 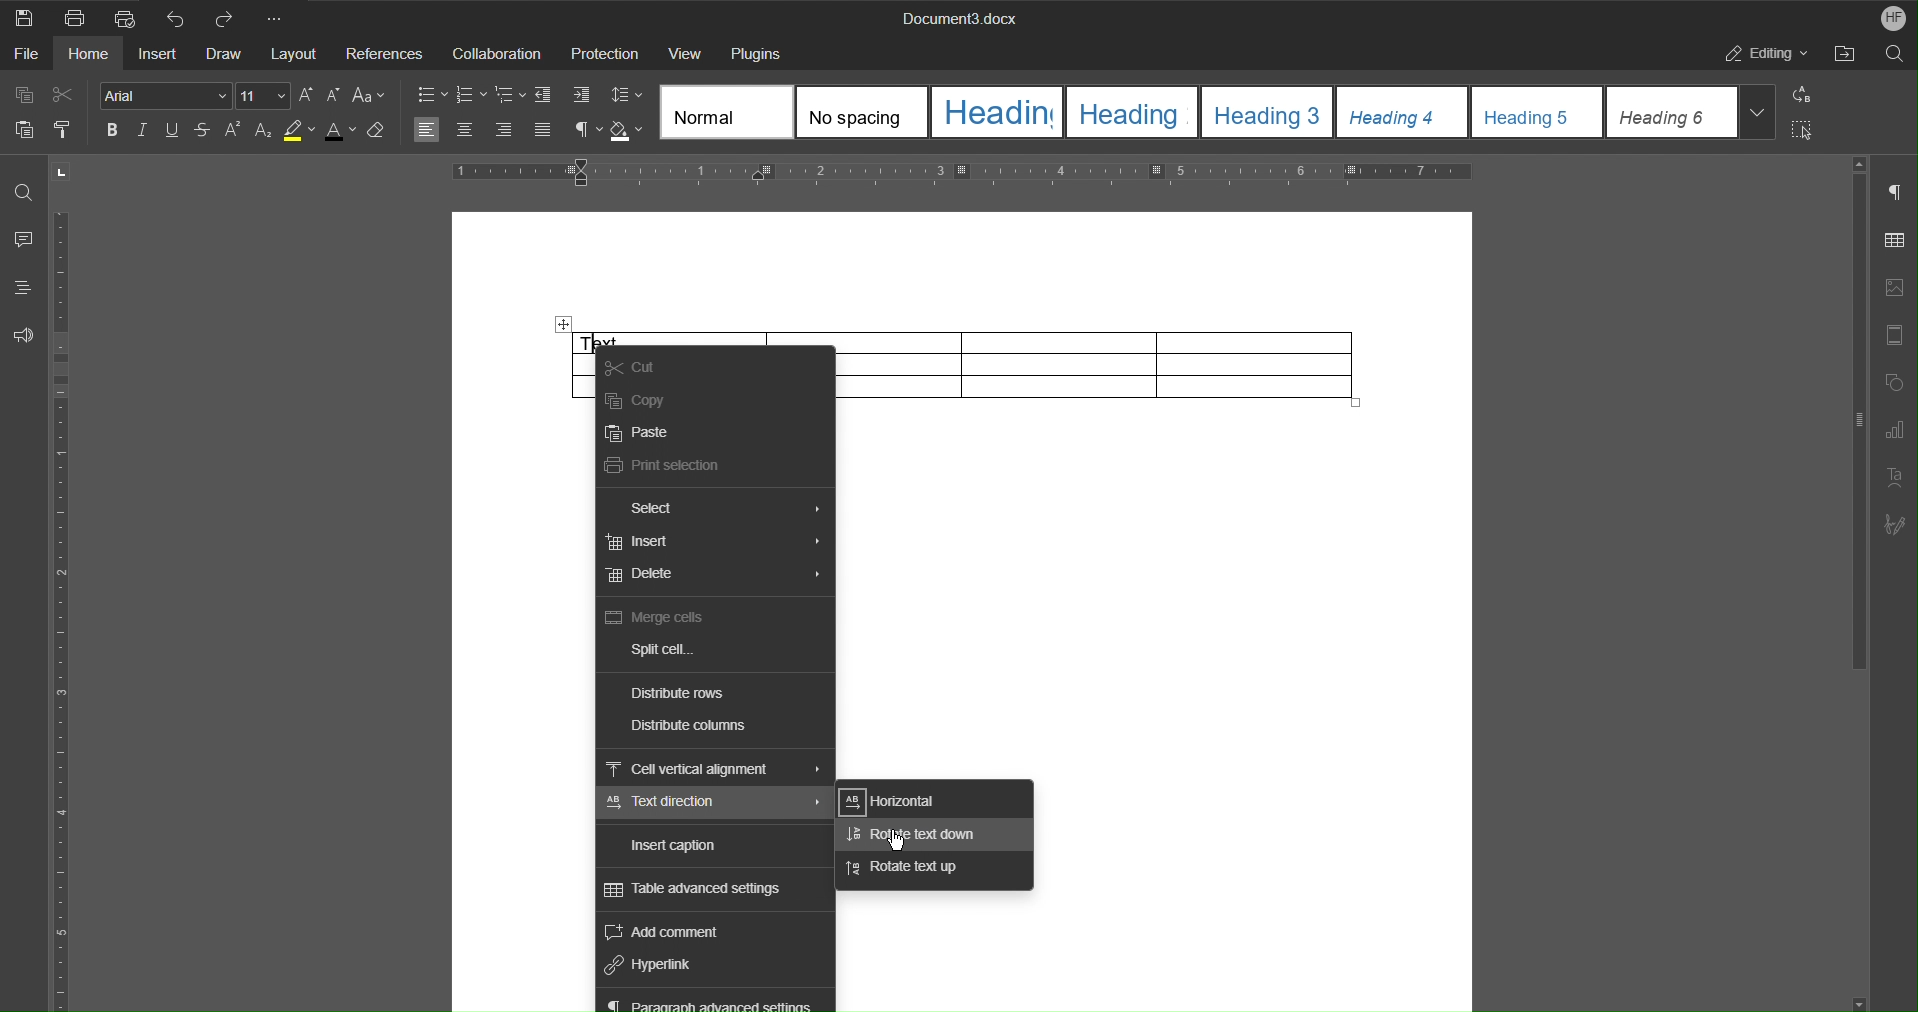 I want to click on Home, so click(x=90, y=55).